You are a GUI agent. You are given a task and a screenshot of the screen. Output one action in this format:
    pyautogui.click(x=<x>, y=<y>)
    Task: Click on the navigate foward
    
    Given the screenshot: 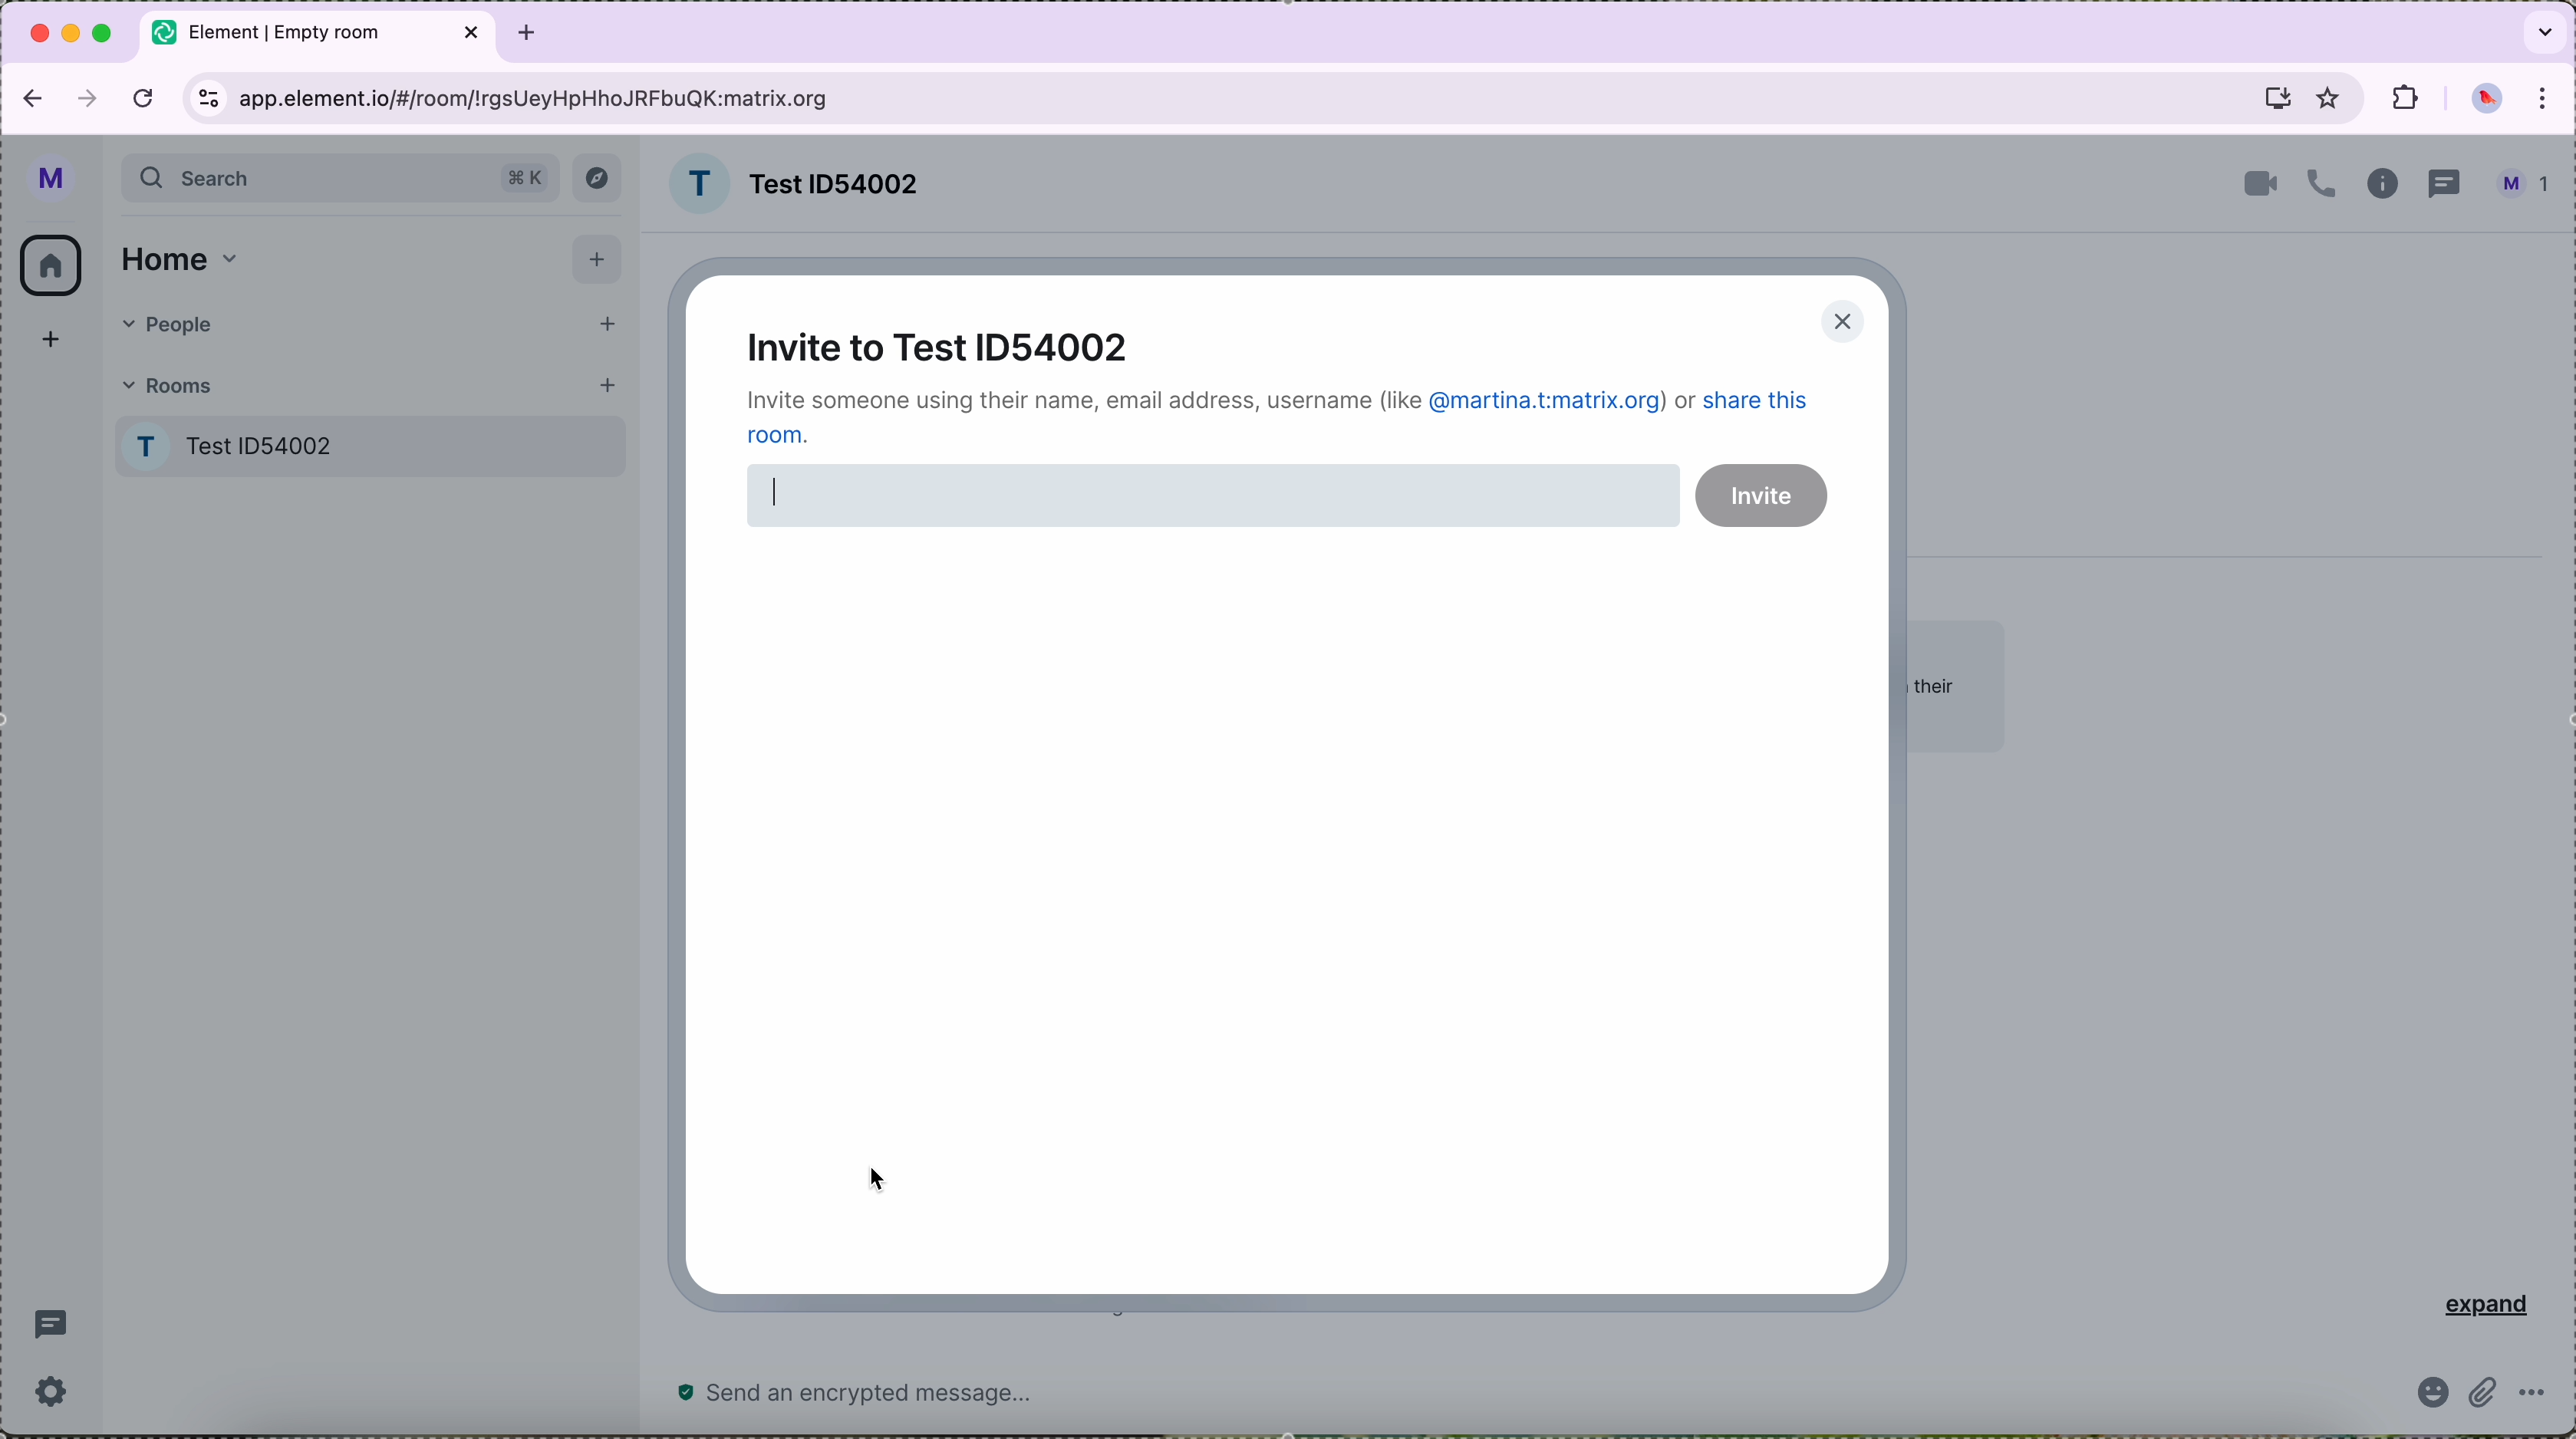 What is the action you would take?
    pyautogui.click(x=85, y=99)
    